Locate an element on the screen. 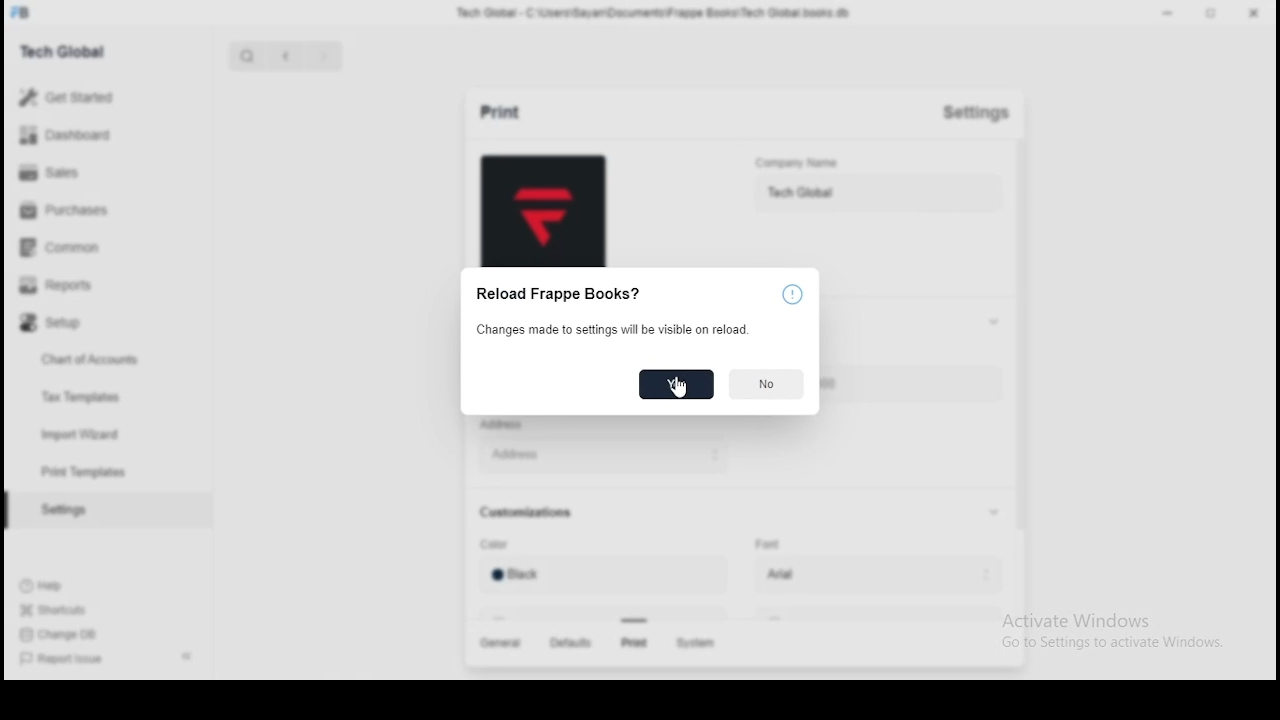 The width and height of the screenshot is (1280, 720). setup  is located at coordinates (83, 327).